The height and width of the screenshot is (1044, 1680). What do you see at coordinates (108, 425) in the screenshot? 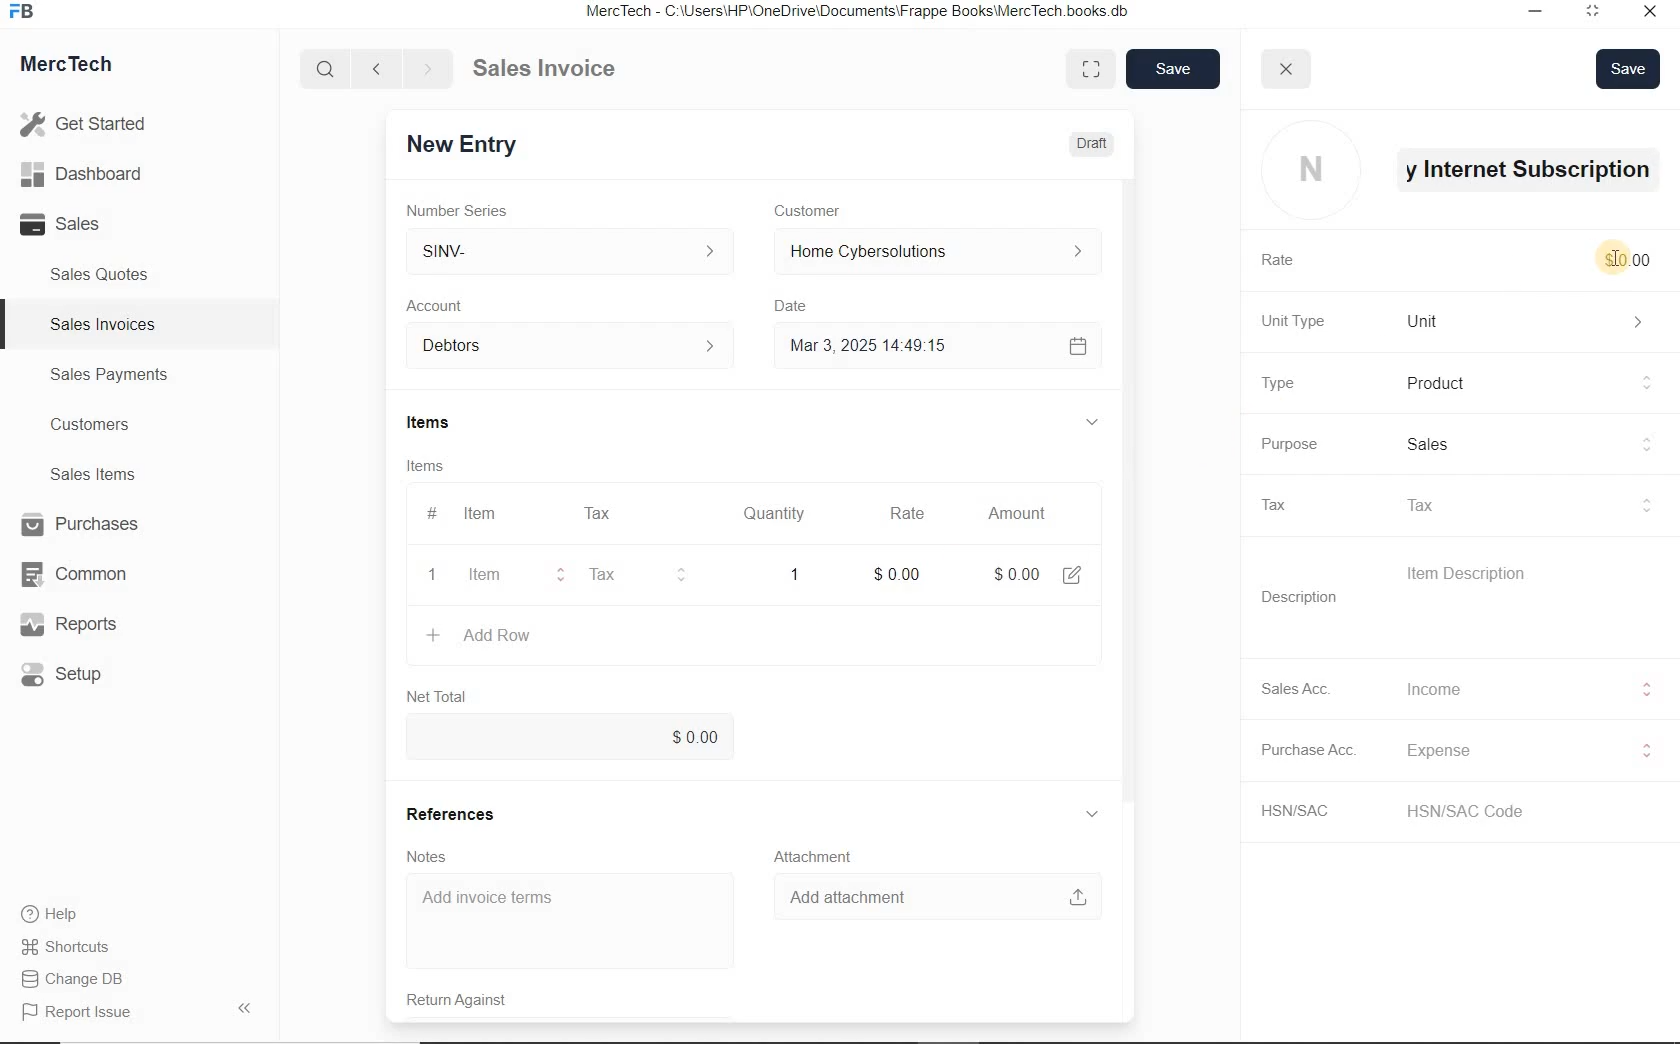
I see `Customers` at bounding box center [108, 425].